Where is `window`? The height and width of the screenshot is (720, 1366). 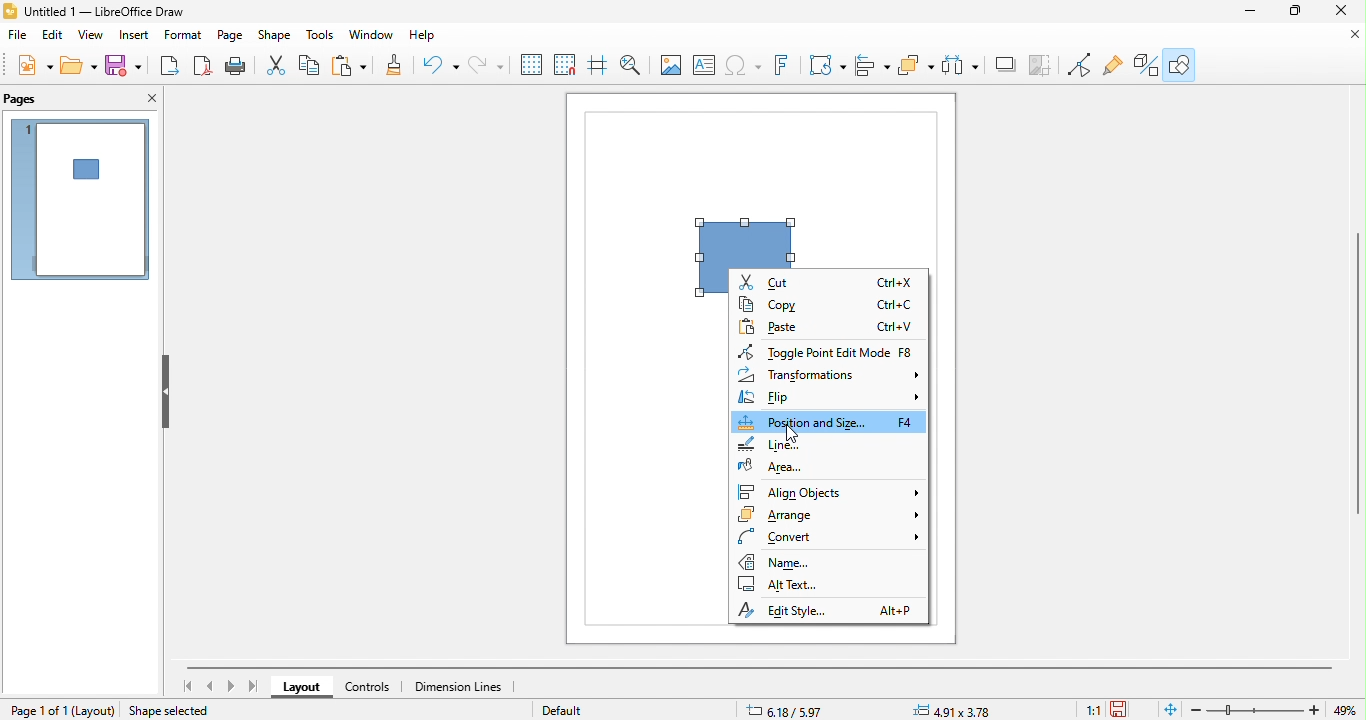 window is located at coordinates (372, 38).